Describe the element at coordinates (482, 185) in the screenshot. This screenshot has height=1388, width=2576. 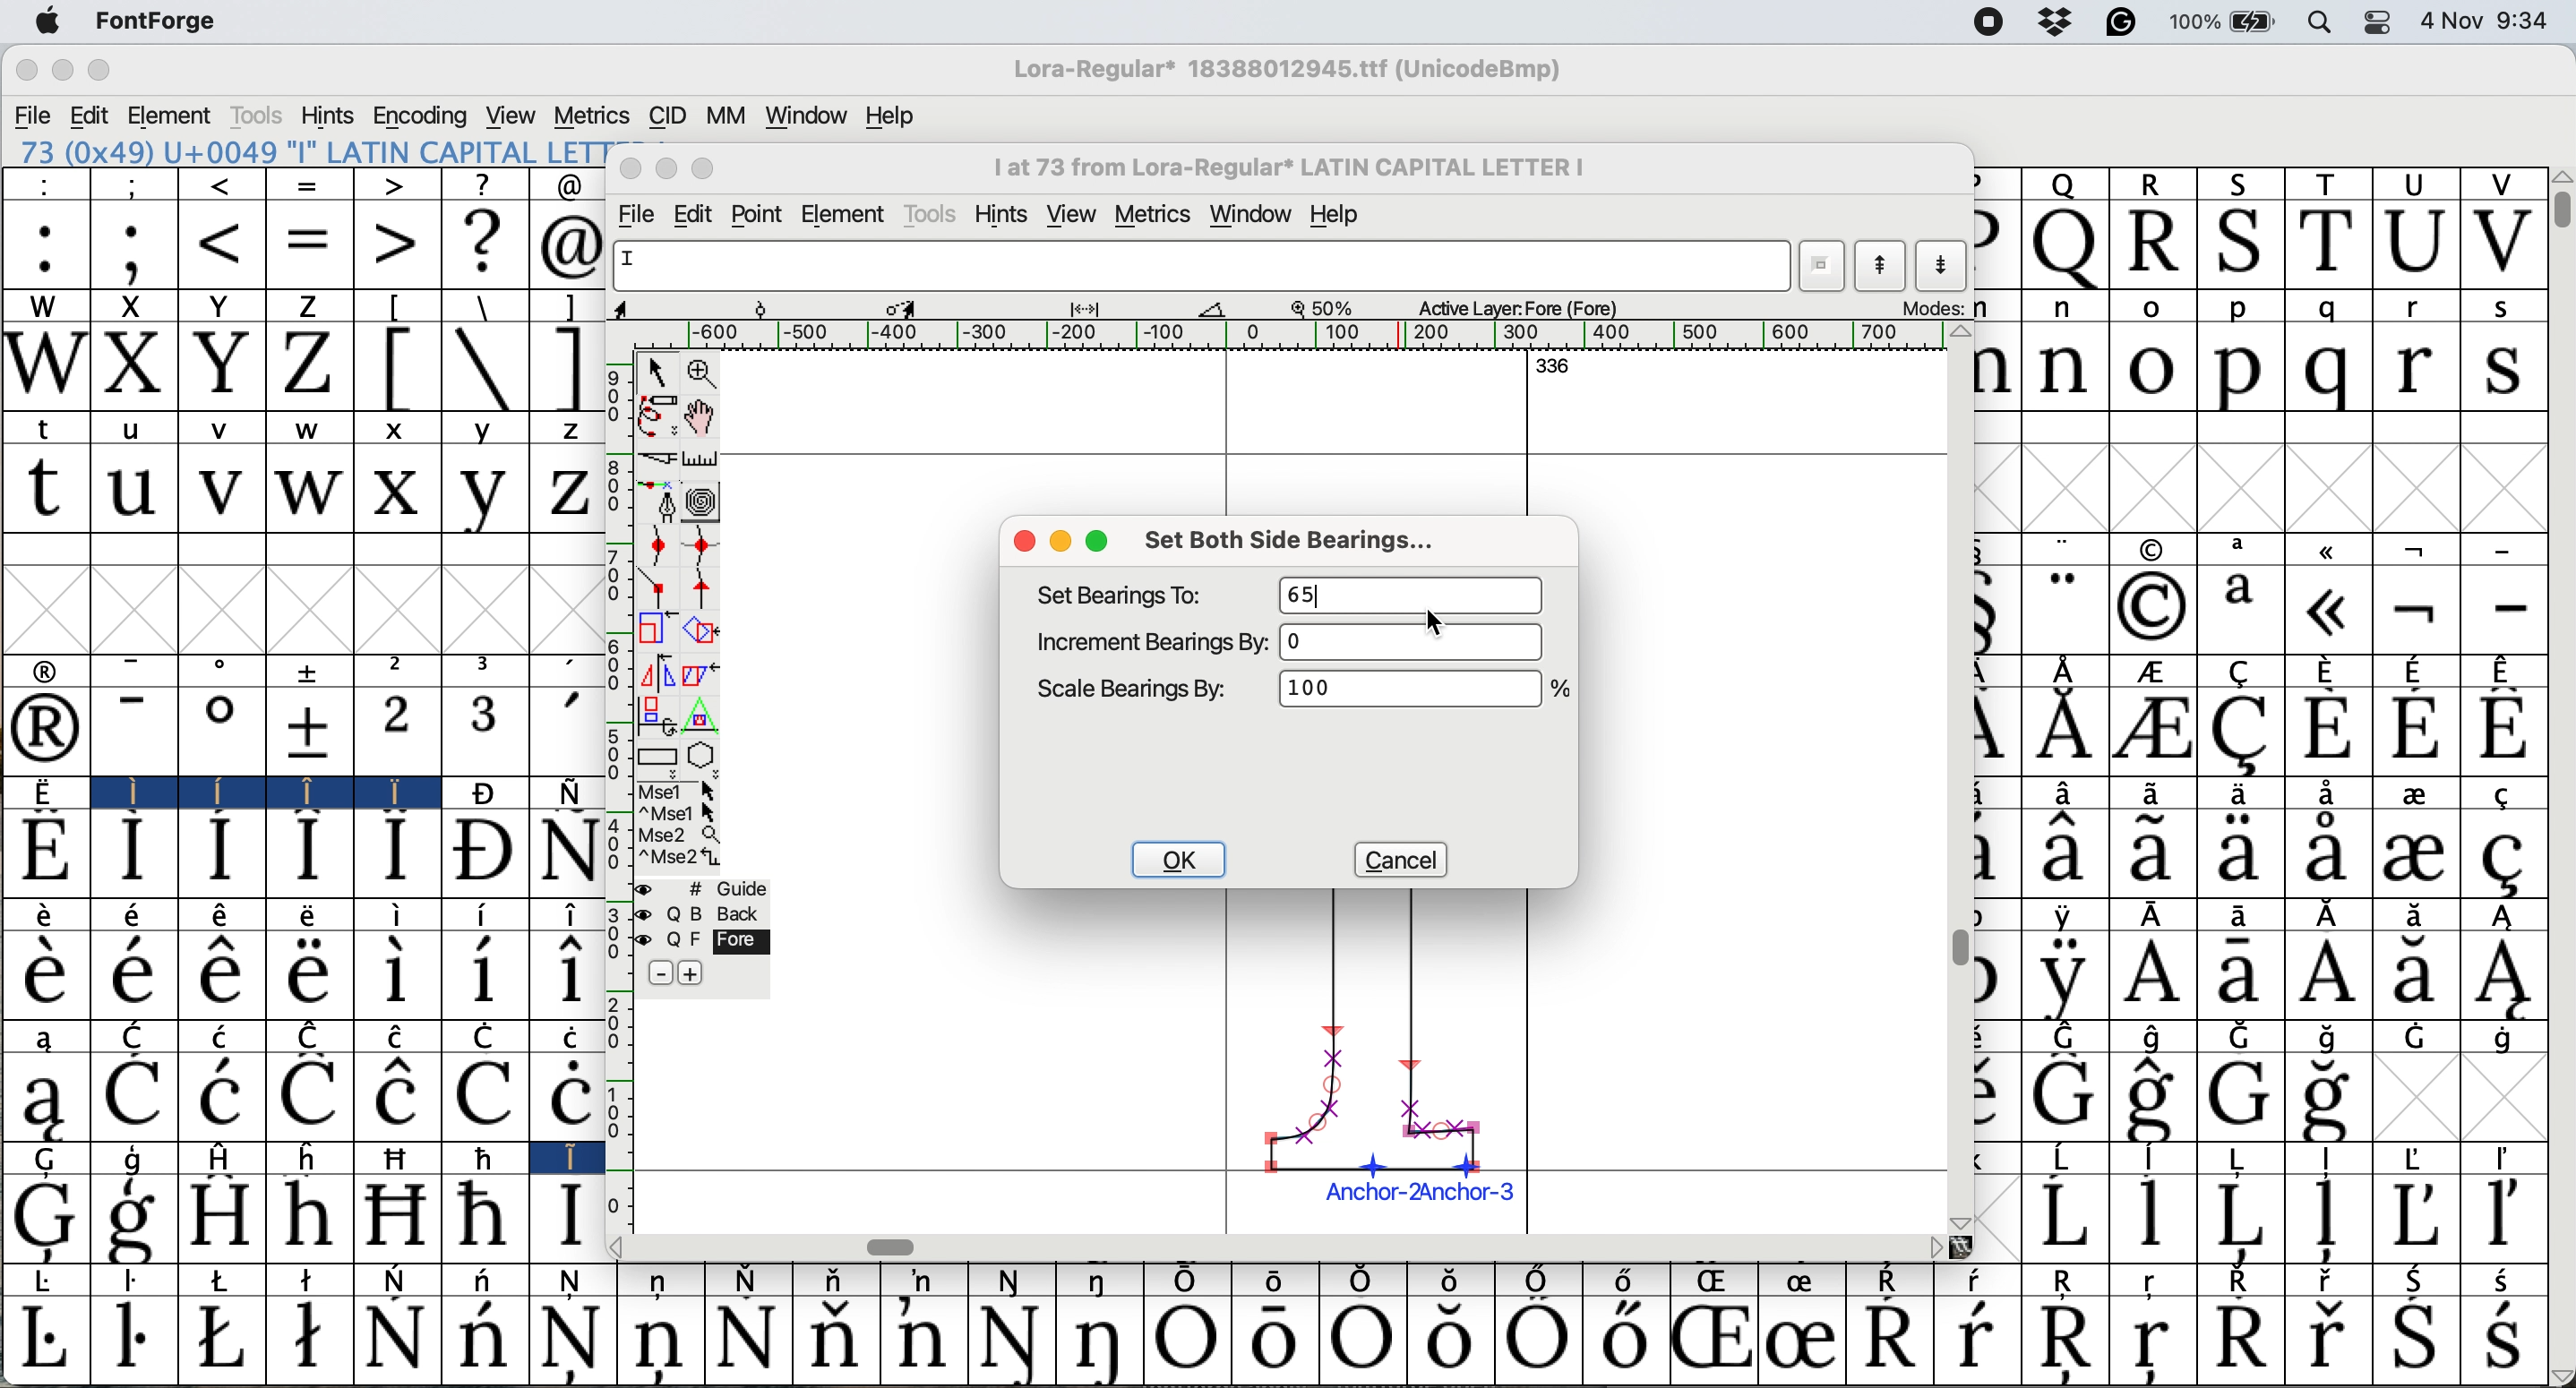
I see `?` at that location.